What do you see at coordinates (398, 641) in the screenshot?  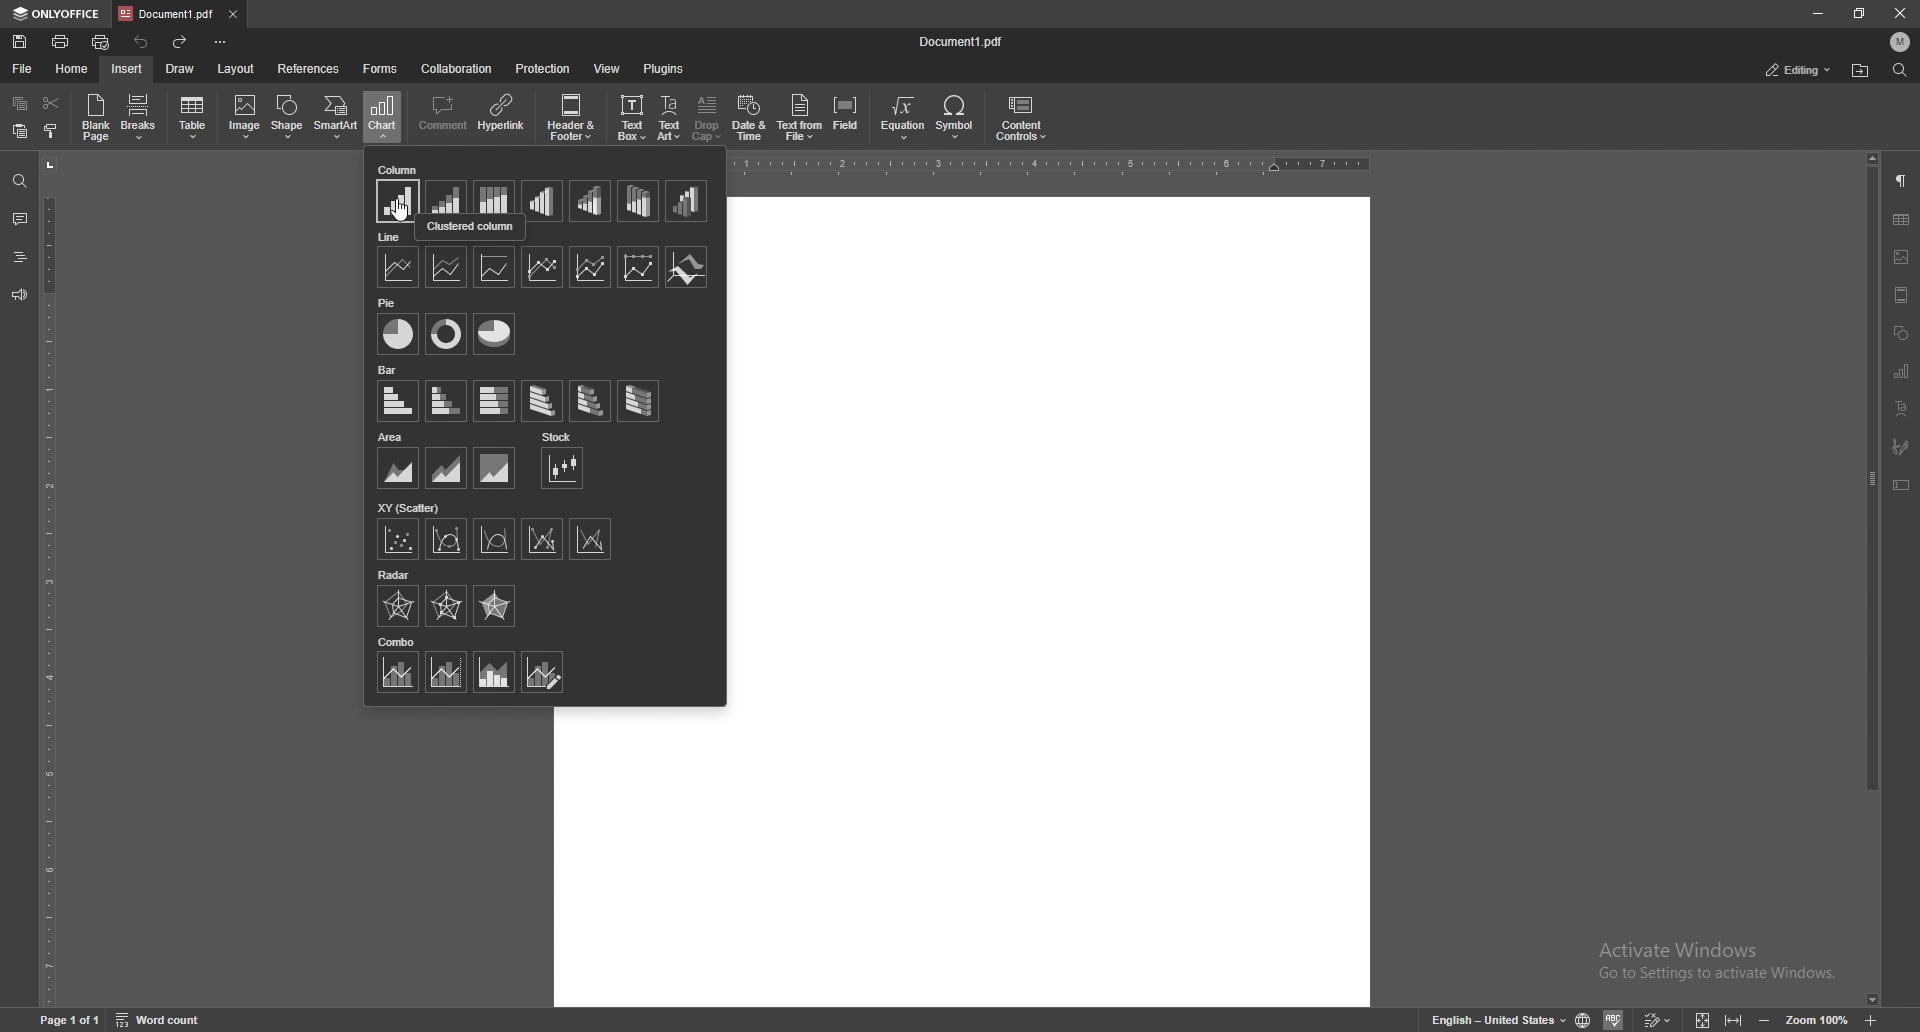 I see `combo` at bounding box center [398, 641].